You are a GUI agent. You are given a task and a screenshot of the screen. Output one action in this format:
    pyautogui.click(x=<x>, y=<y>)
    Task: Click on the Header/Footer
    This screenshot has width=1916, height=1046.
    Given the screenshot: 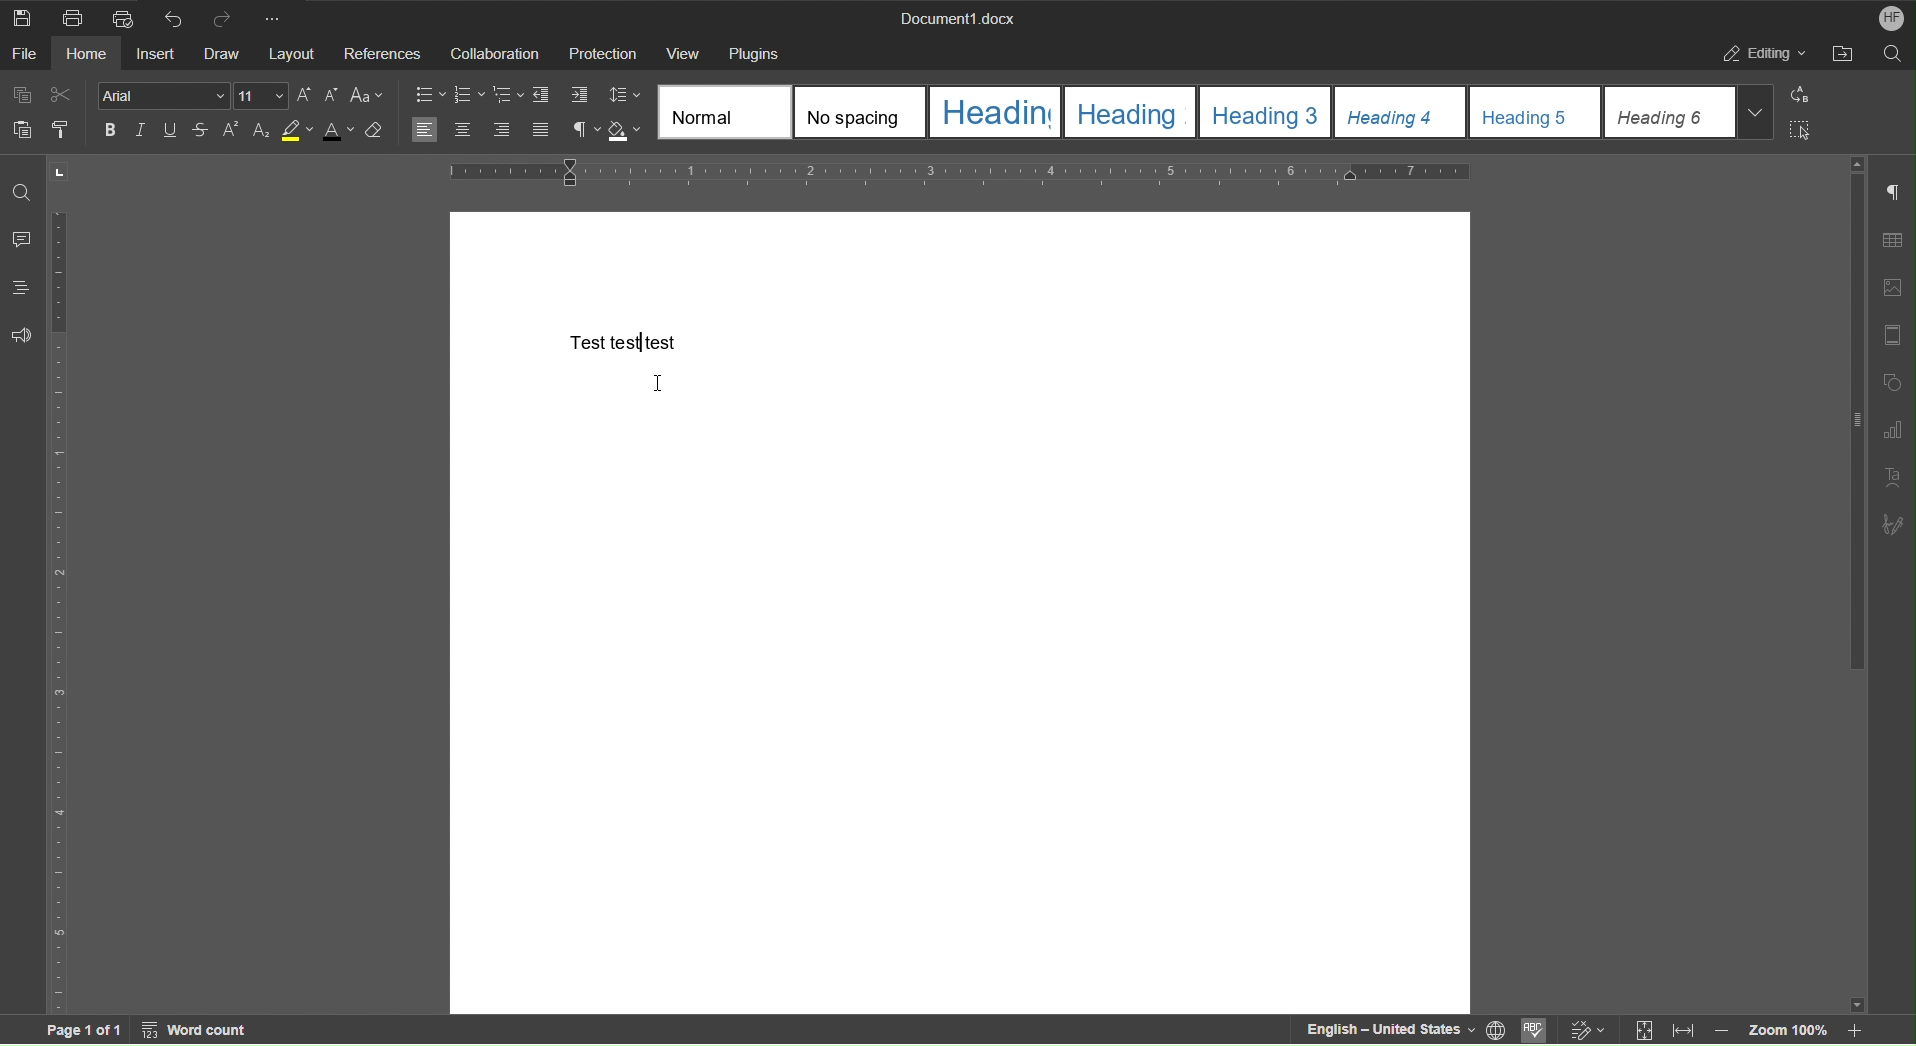 What is the action you would take?
    pyautogui.click(x=1894, y=335)
    